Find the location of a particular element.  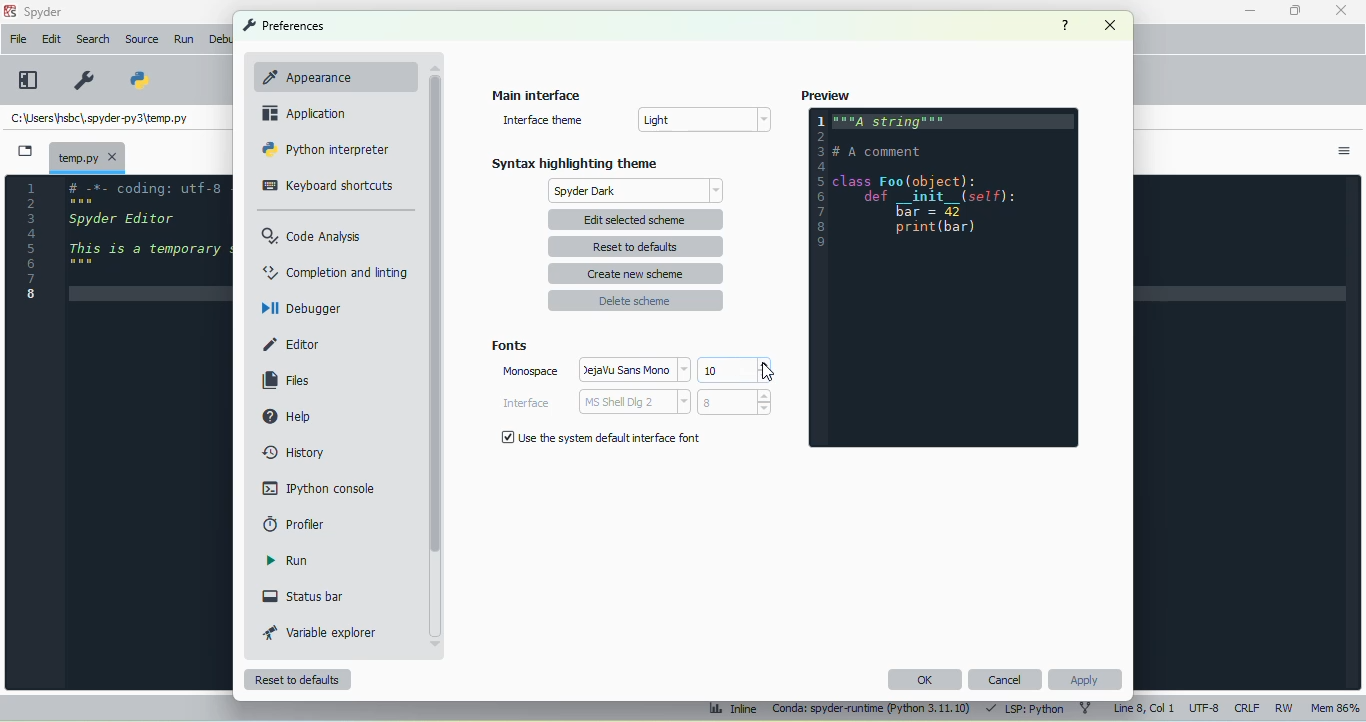

preferences is located at coordinates (86, 80).